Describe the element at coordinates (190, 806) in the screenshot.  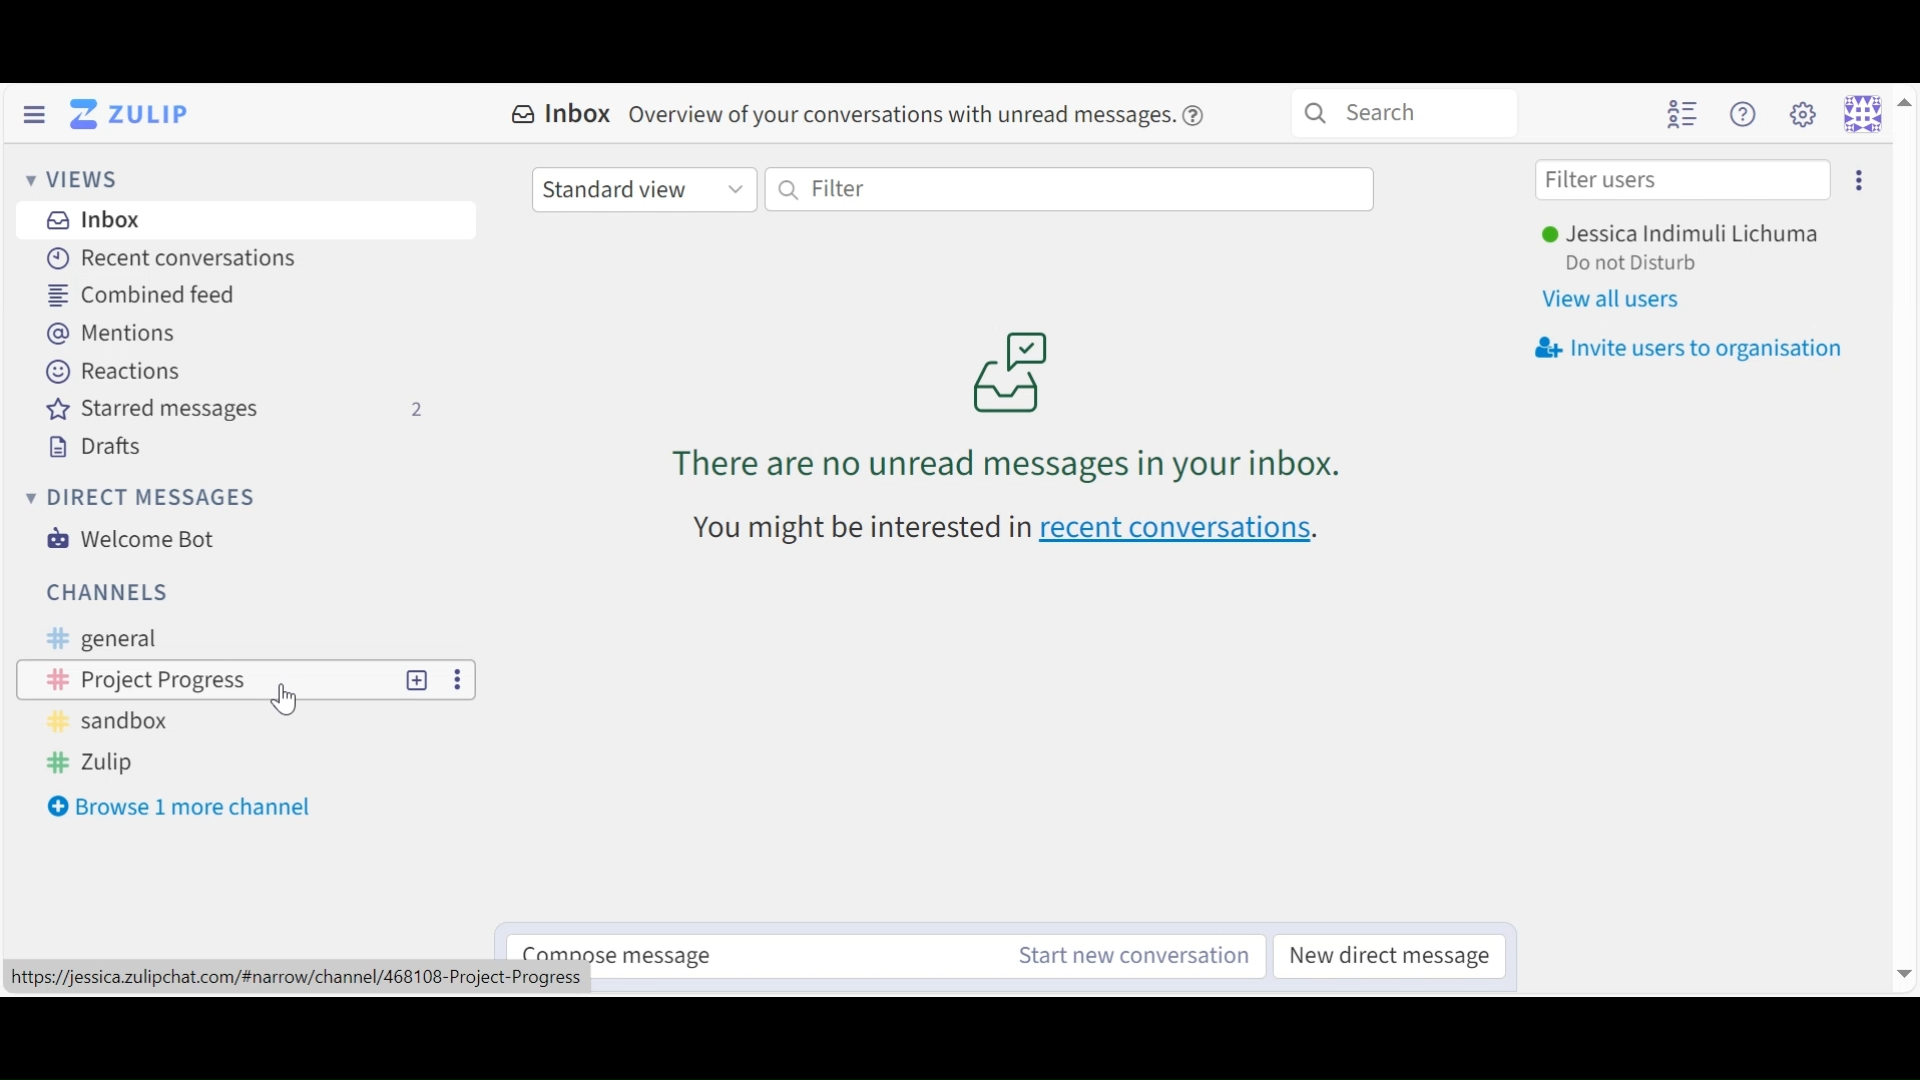
I see `Browse 1 more channel` at that location.